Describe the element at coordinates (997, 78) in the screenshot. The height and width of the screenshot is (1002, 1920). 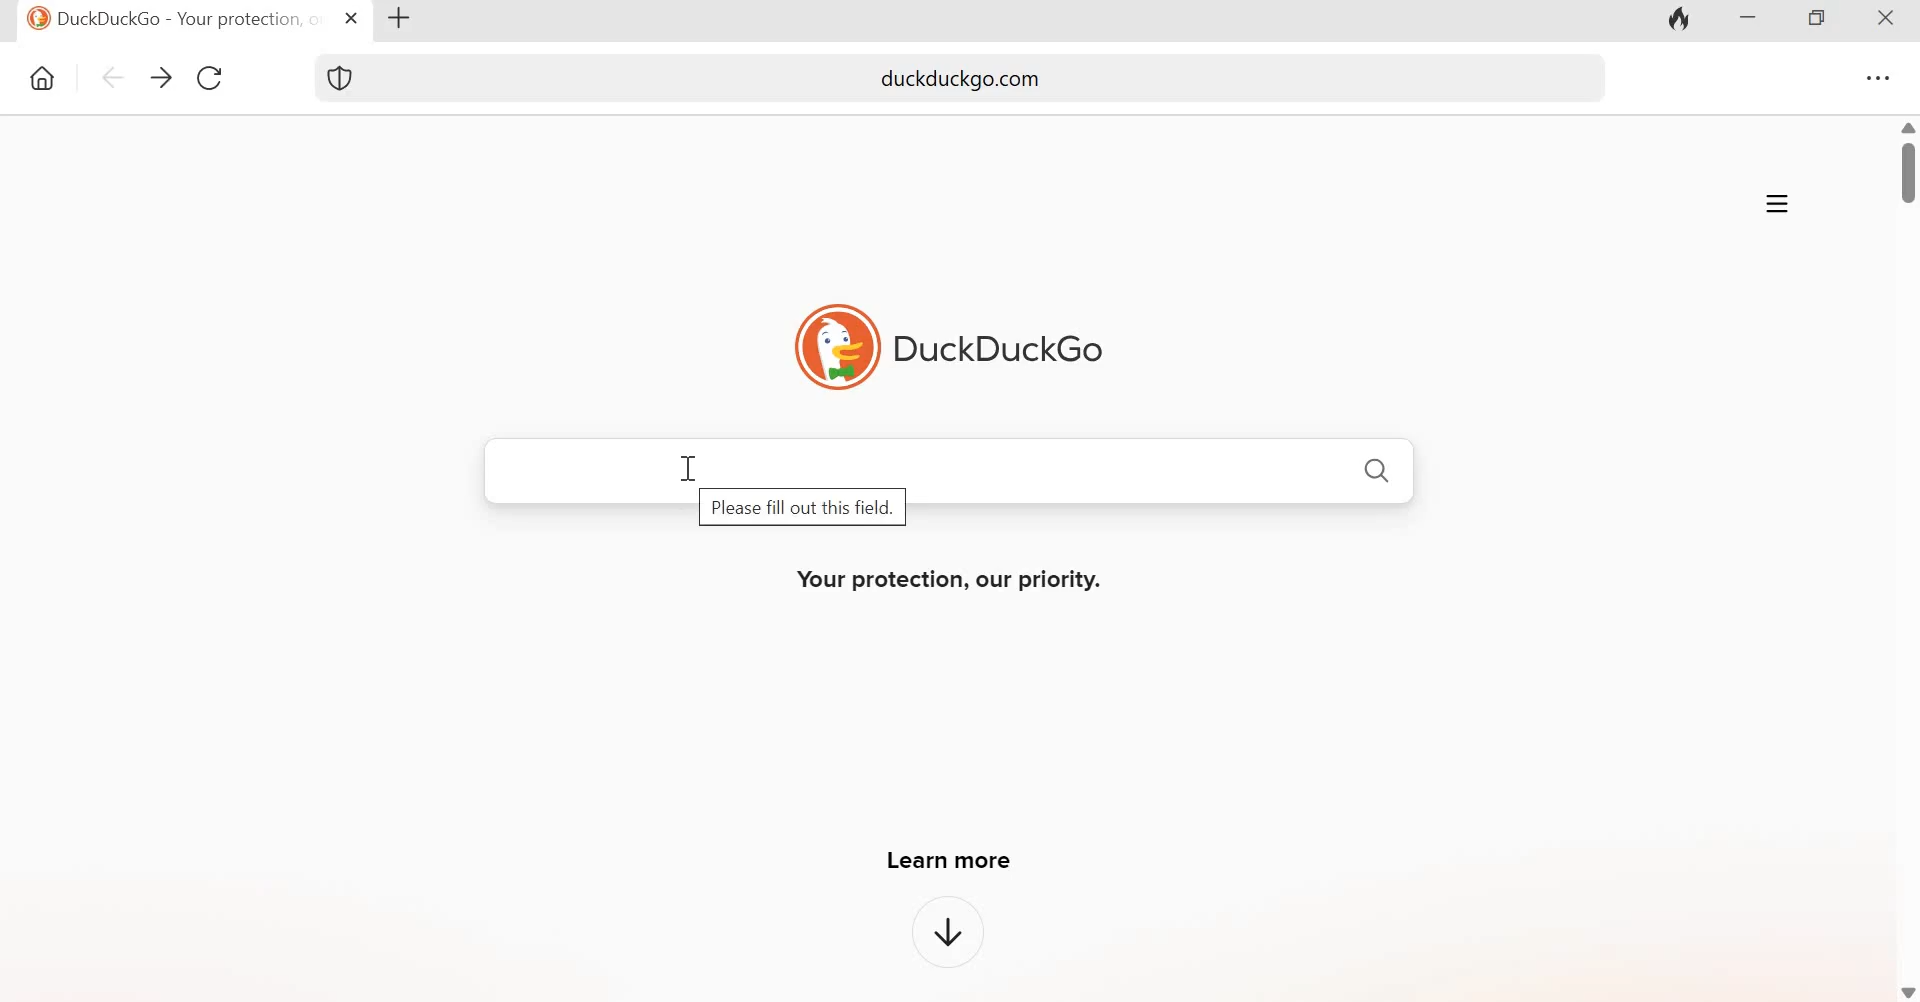
I see `duckduckgo.com` at that location.